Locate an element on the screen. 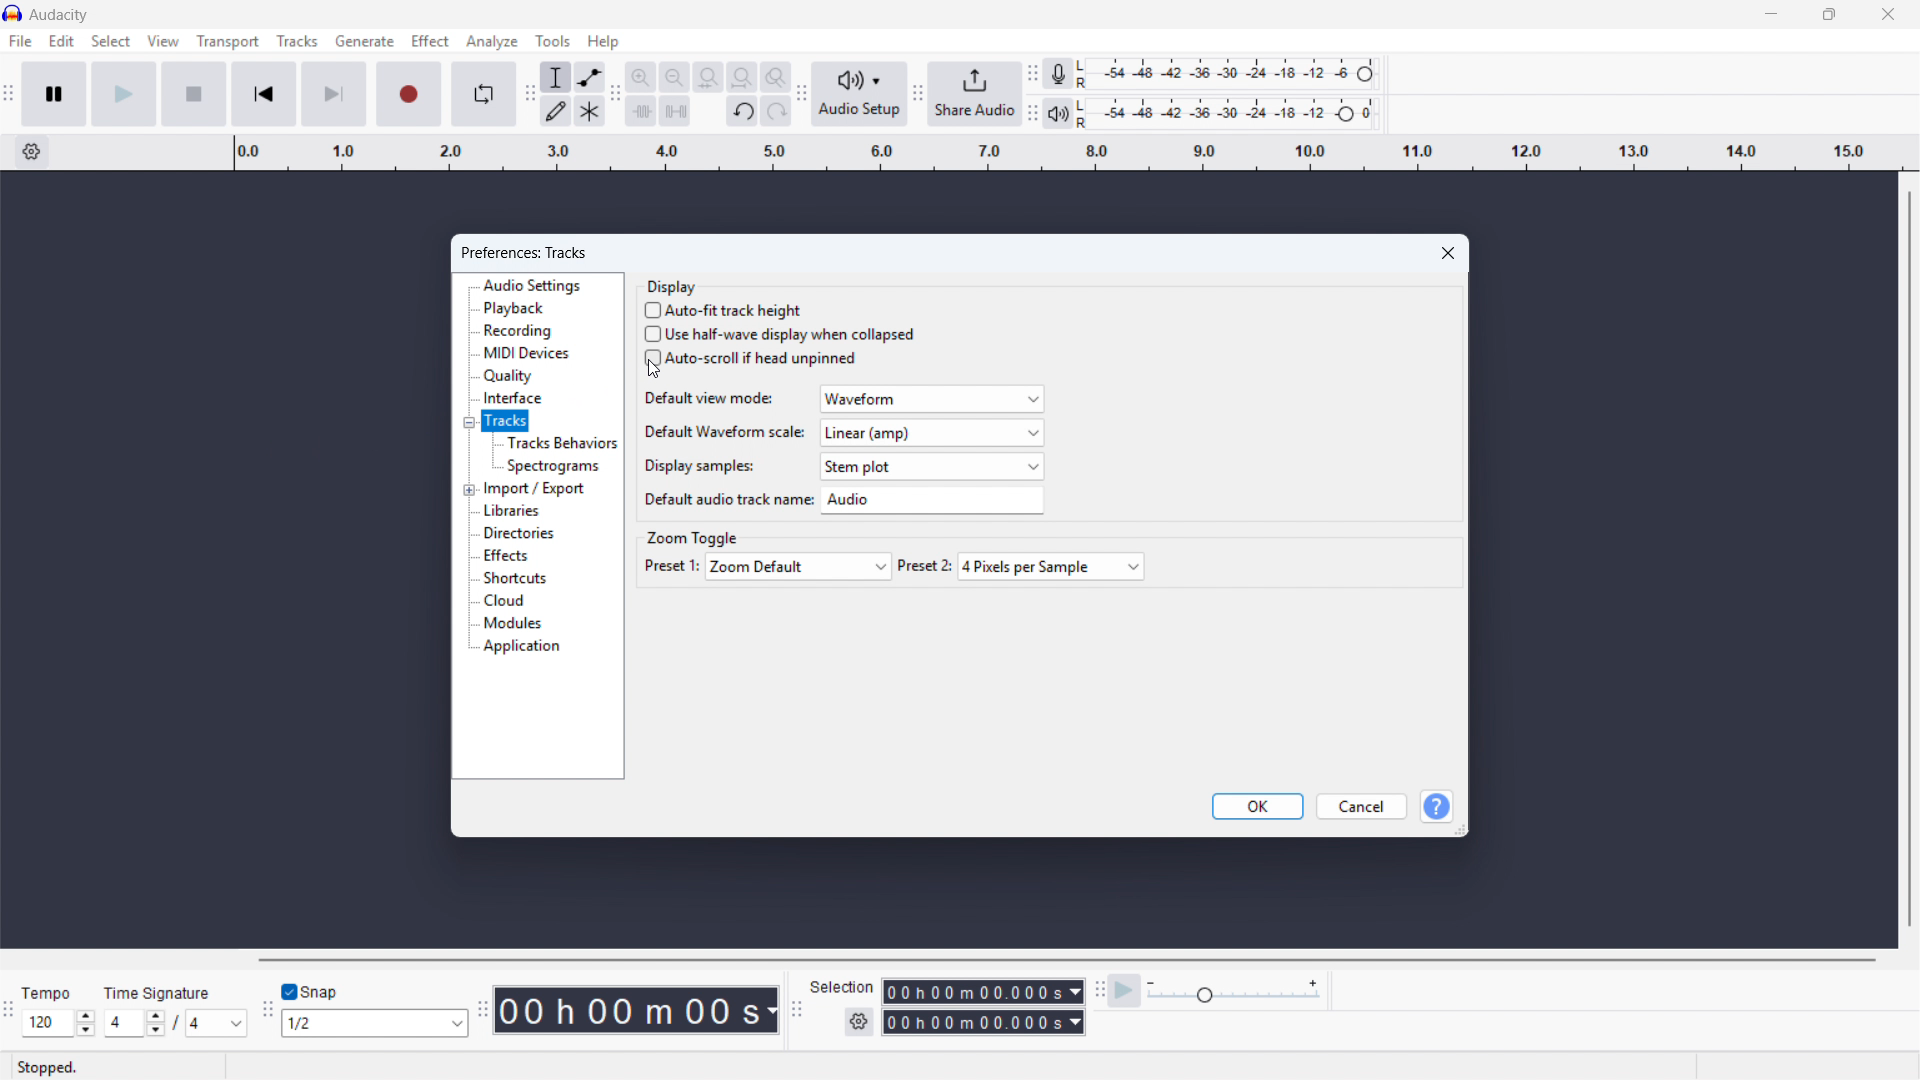 The height and width of the screenshot is (1080, 1920). multi tool is located at coordinates (589, 110).